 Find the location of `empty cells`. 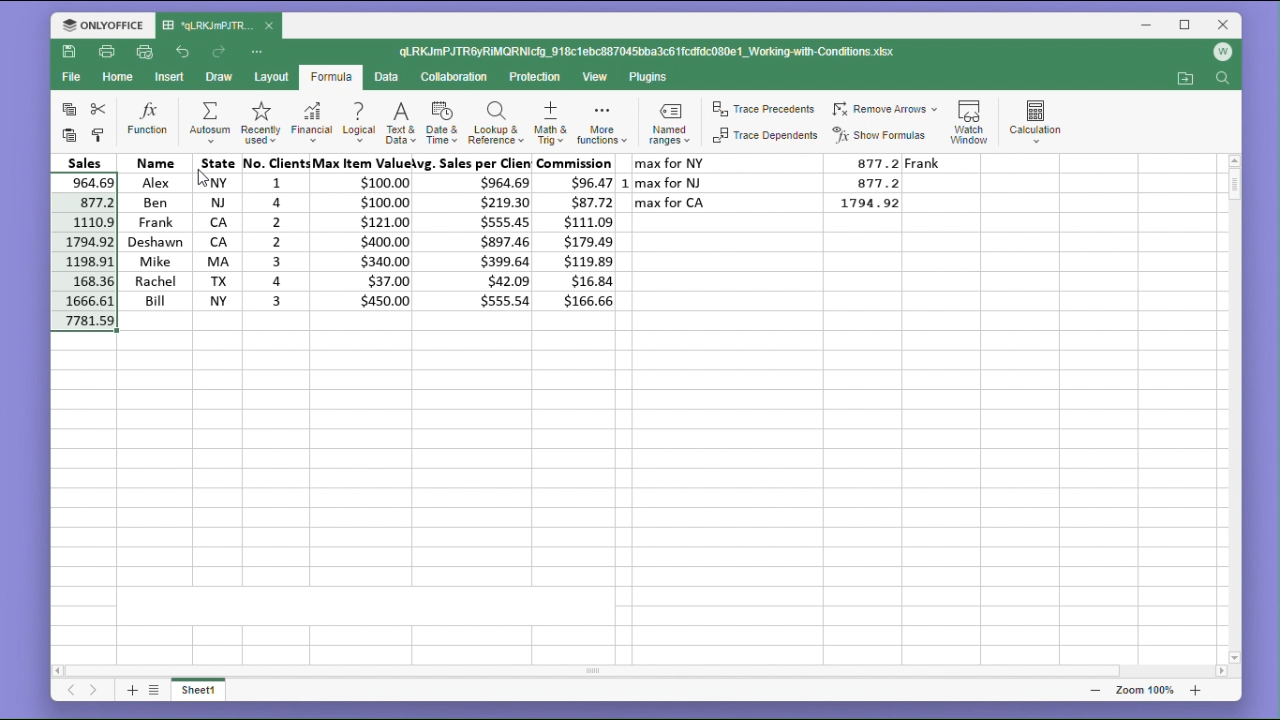

empty cells is located at coordinates (637, 485).